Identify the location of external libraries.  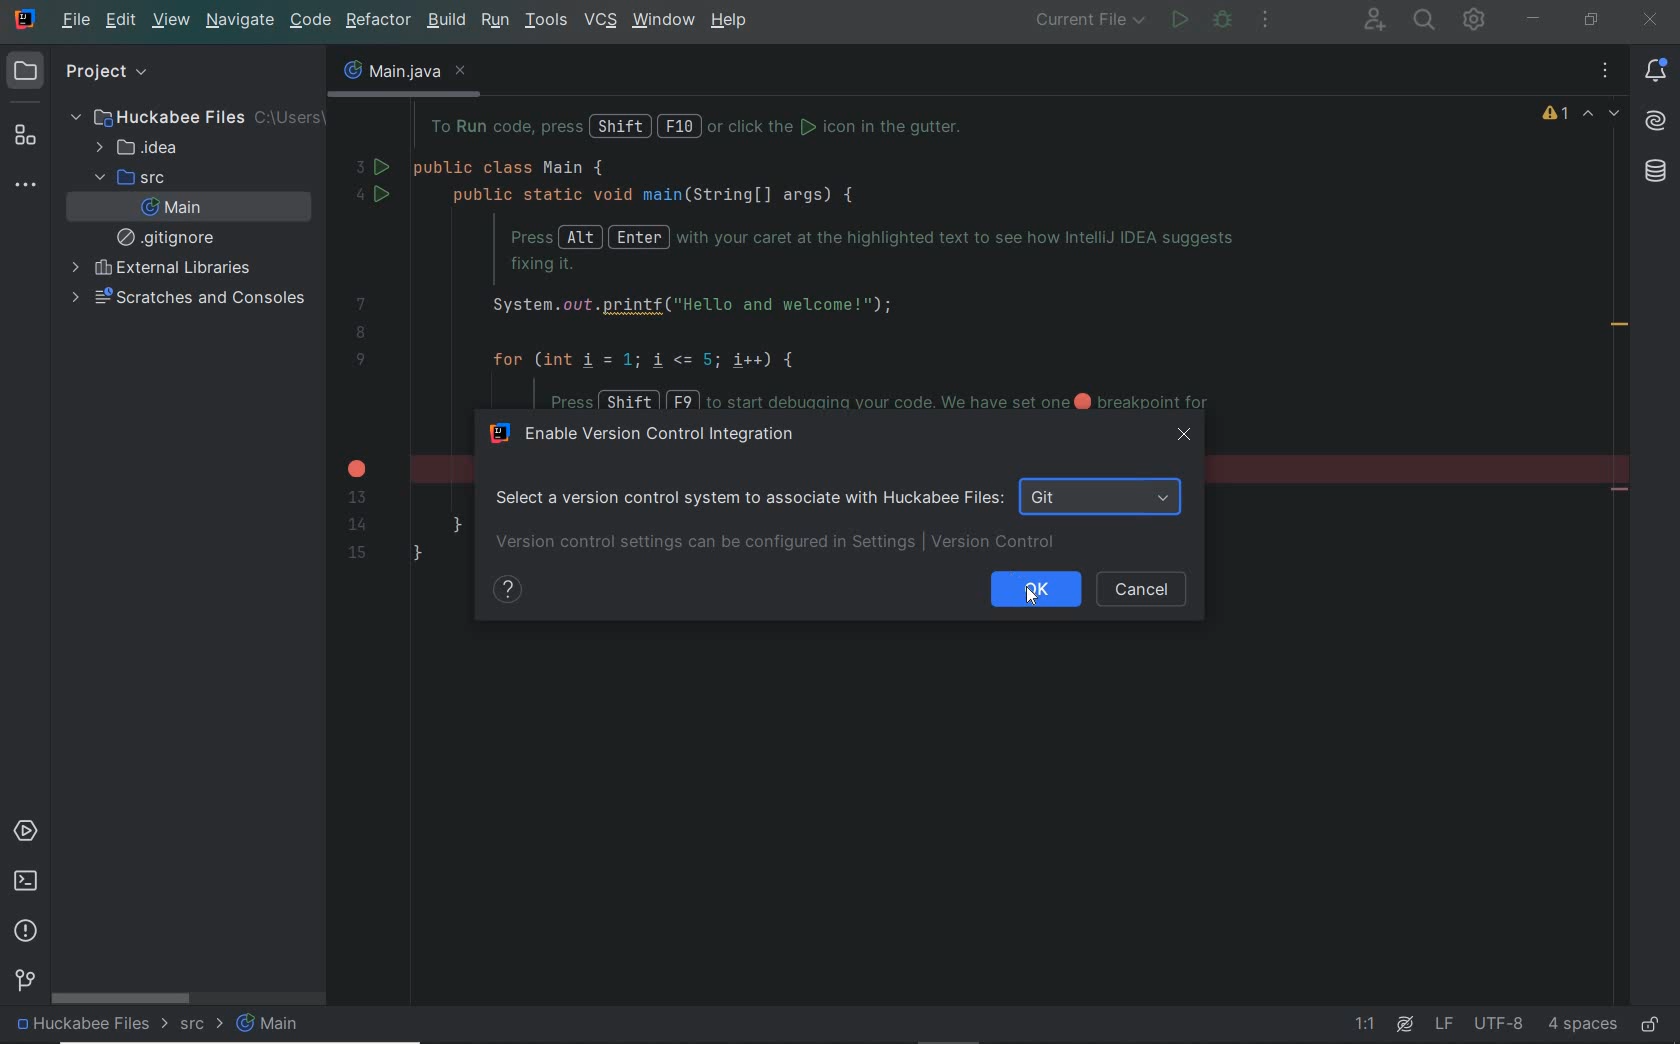
(159, 268).